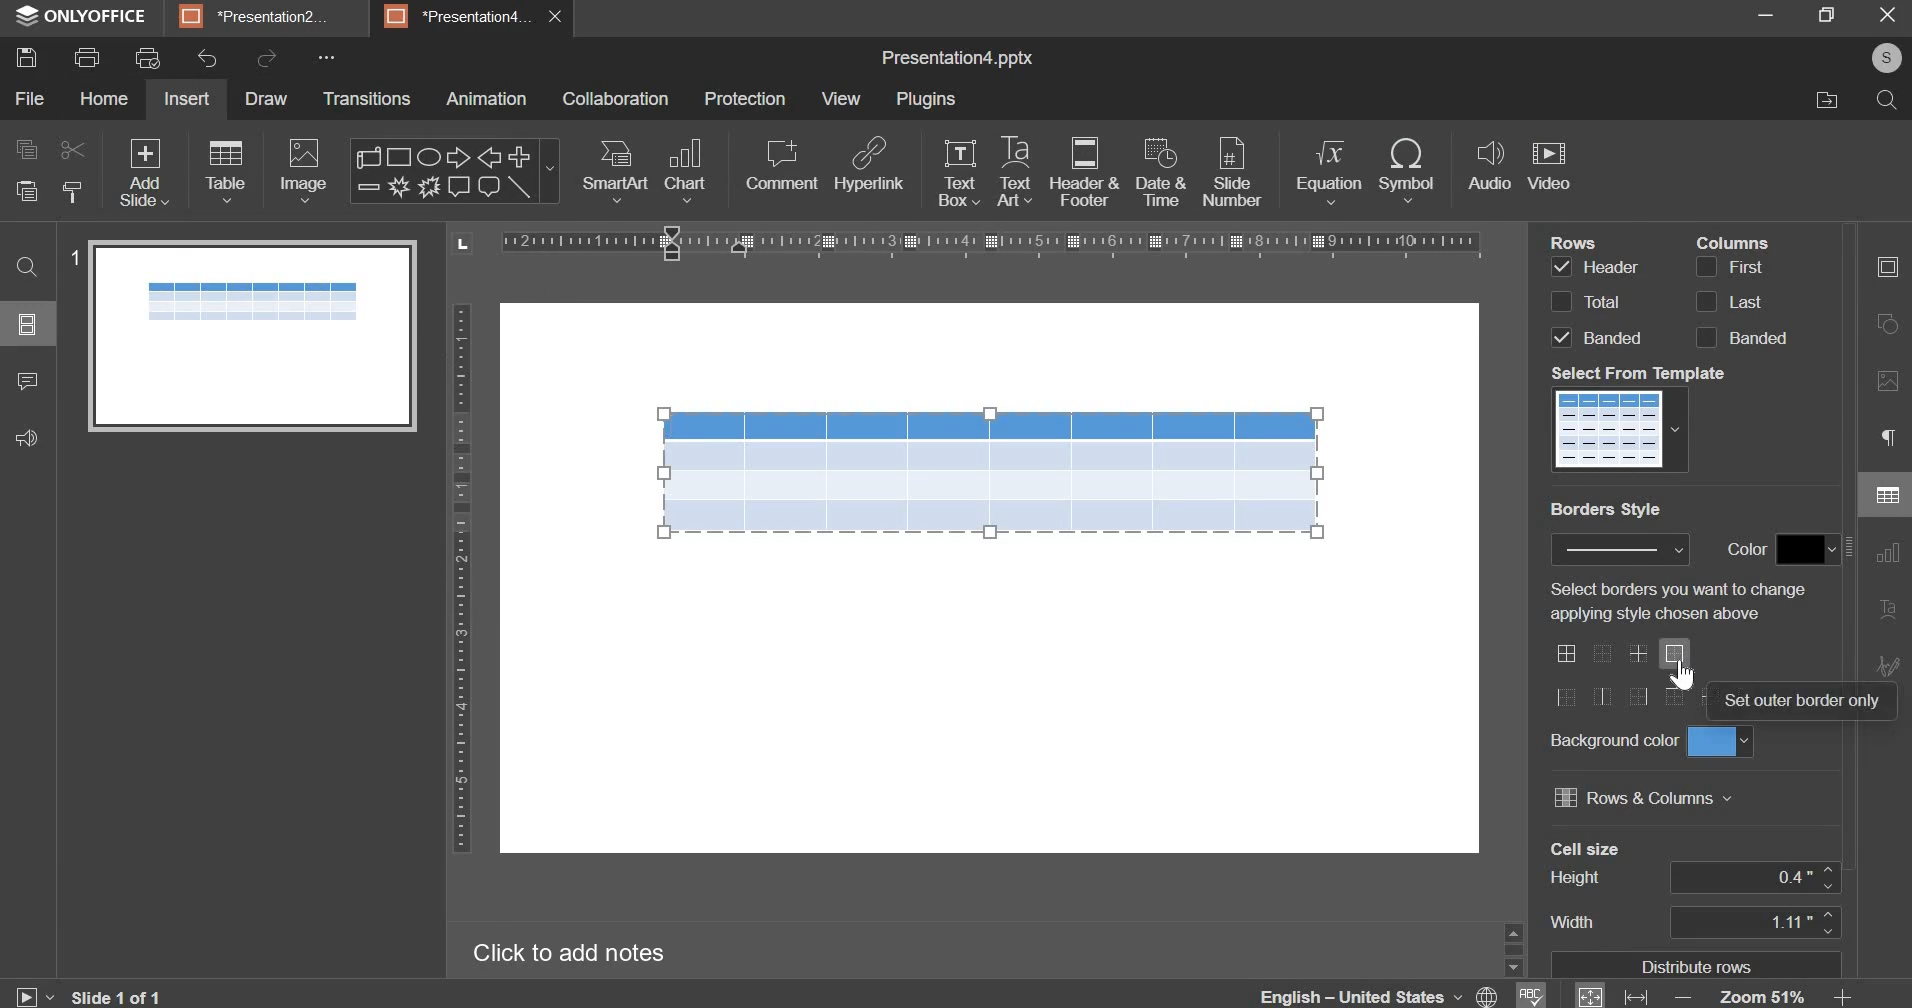 This screenshot has width=1912, height=1008. Describe the element at coordinates (367, 99) in the screenshot. I see `transitions` at that location.